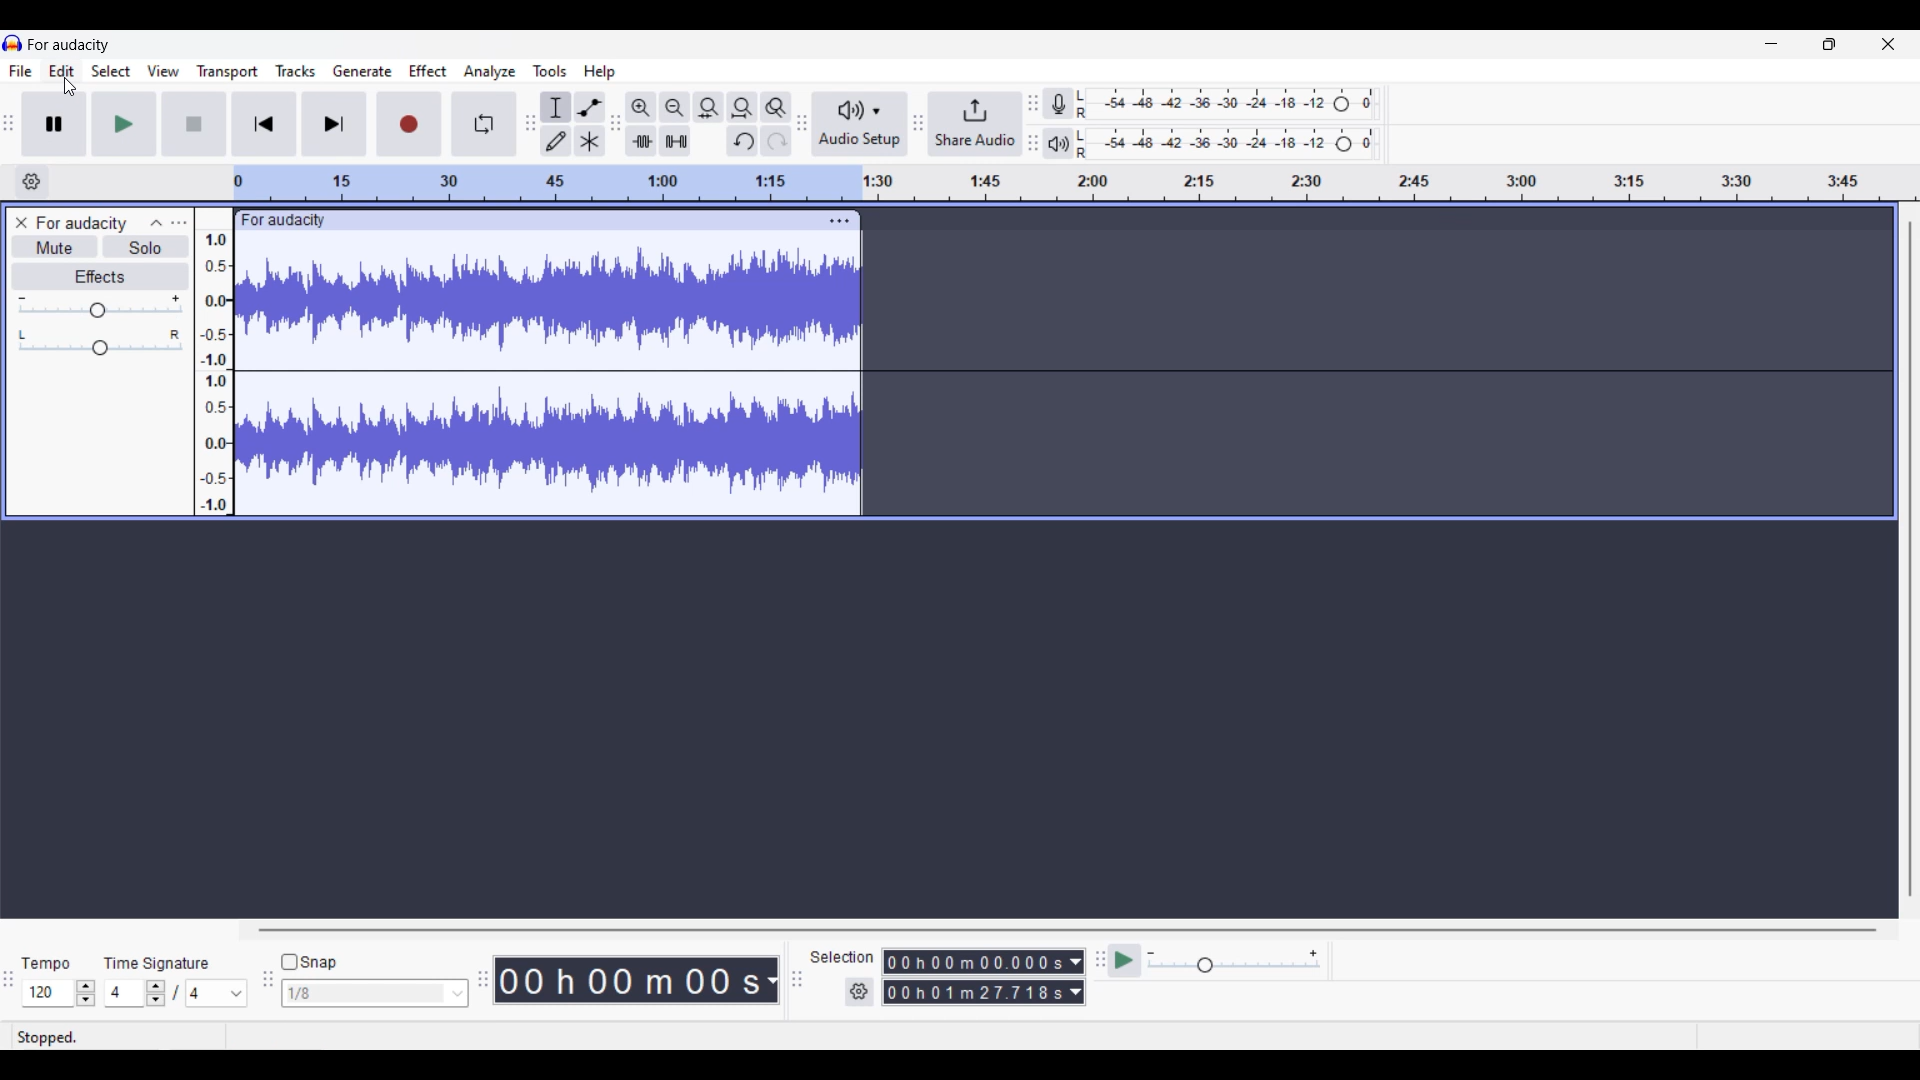  Describe the element at coordinates (179, 222) in the screenshot. I see `Open menu` at that location.